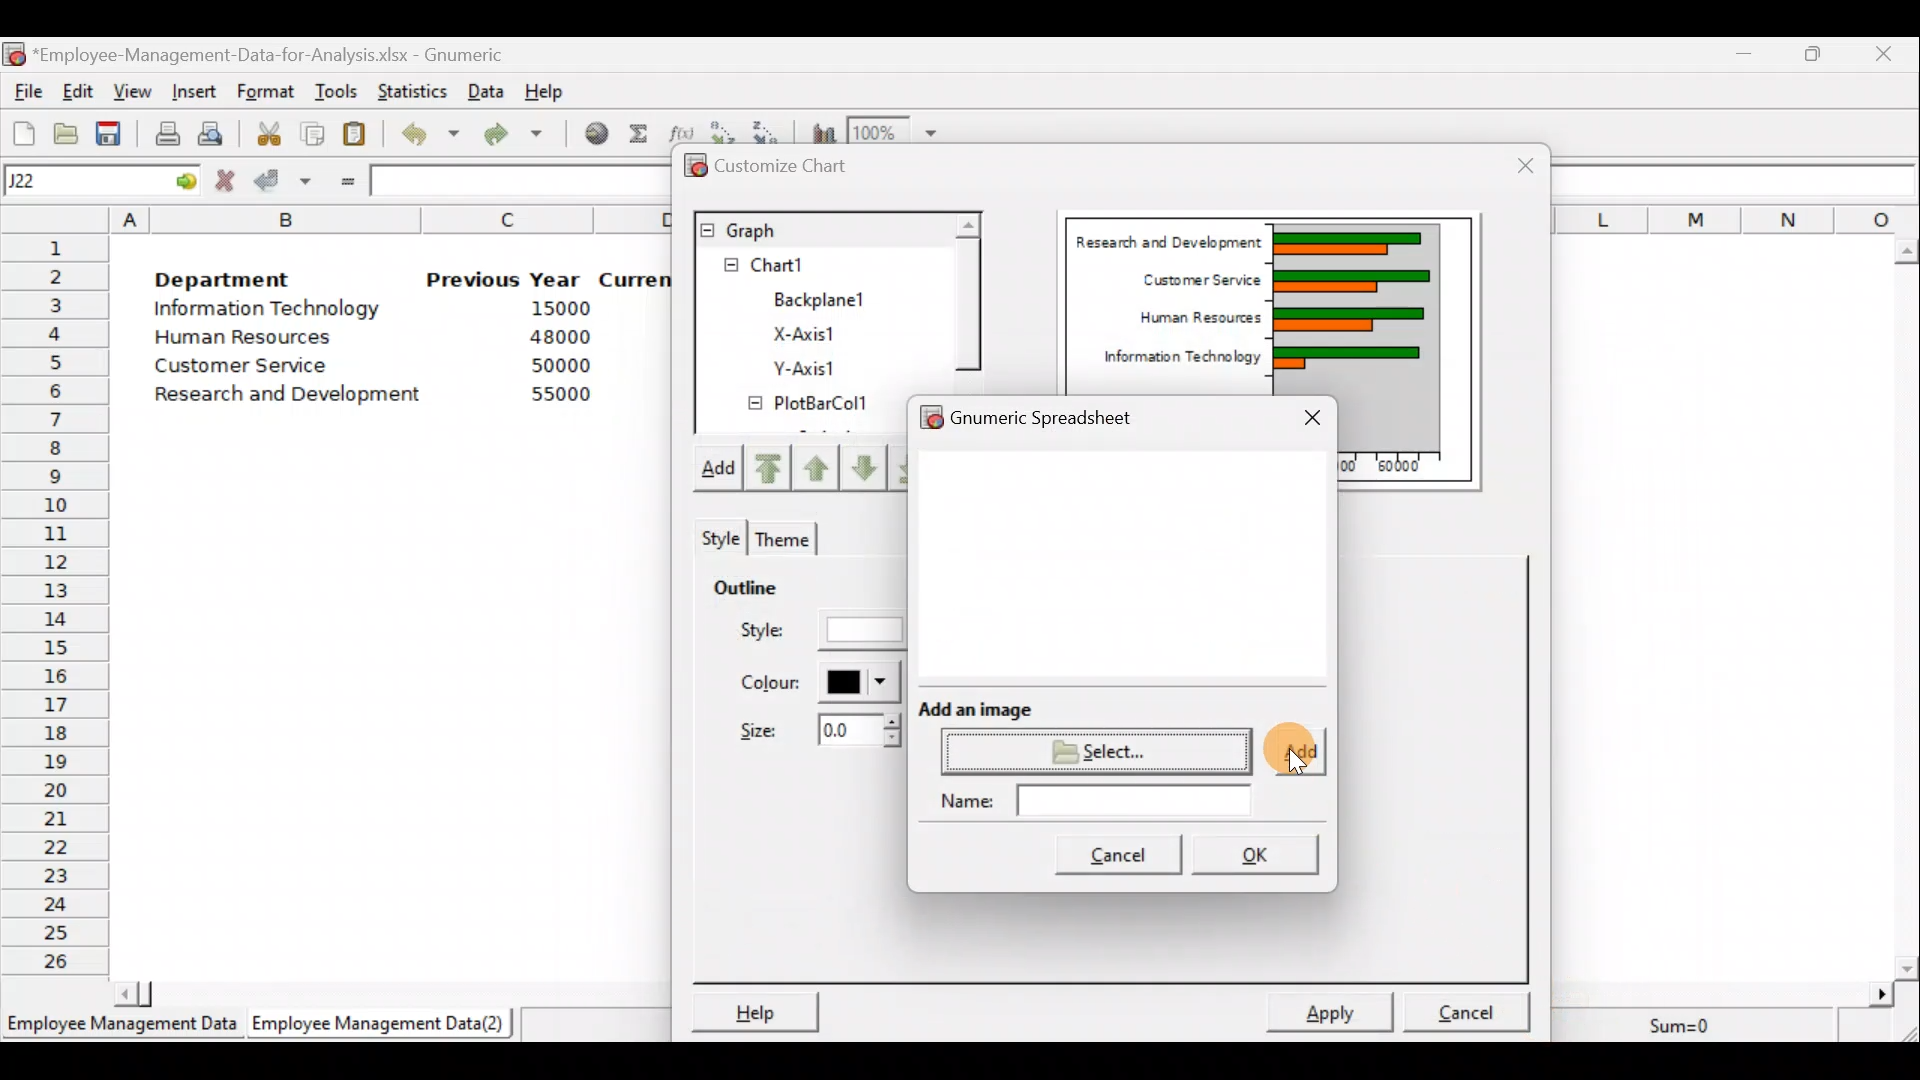 This screenshot has width=1920, height=1080. What do you see at coordinates (227, 181) in the screenshot?
I see `Cancel change` at bounding box center [227, 181].